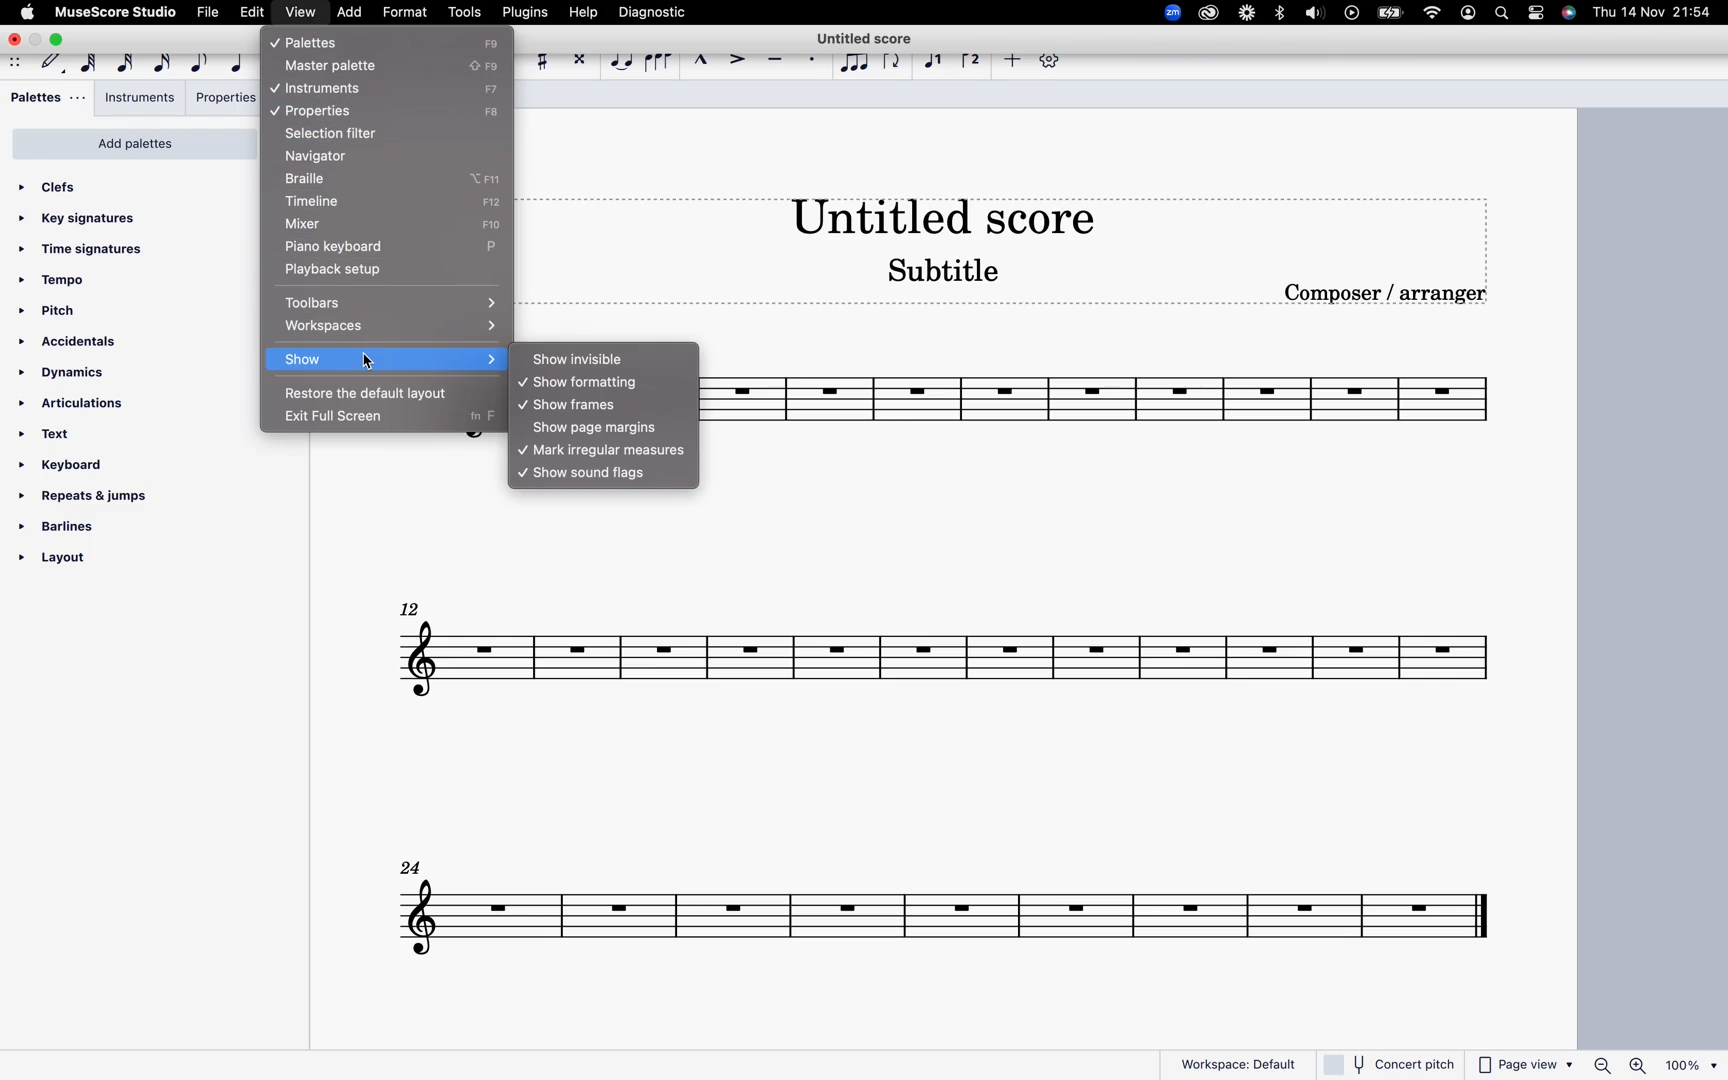  Describe the element at coordinates (80, 464) in the screenshot. I see `keyboard` at that location.